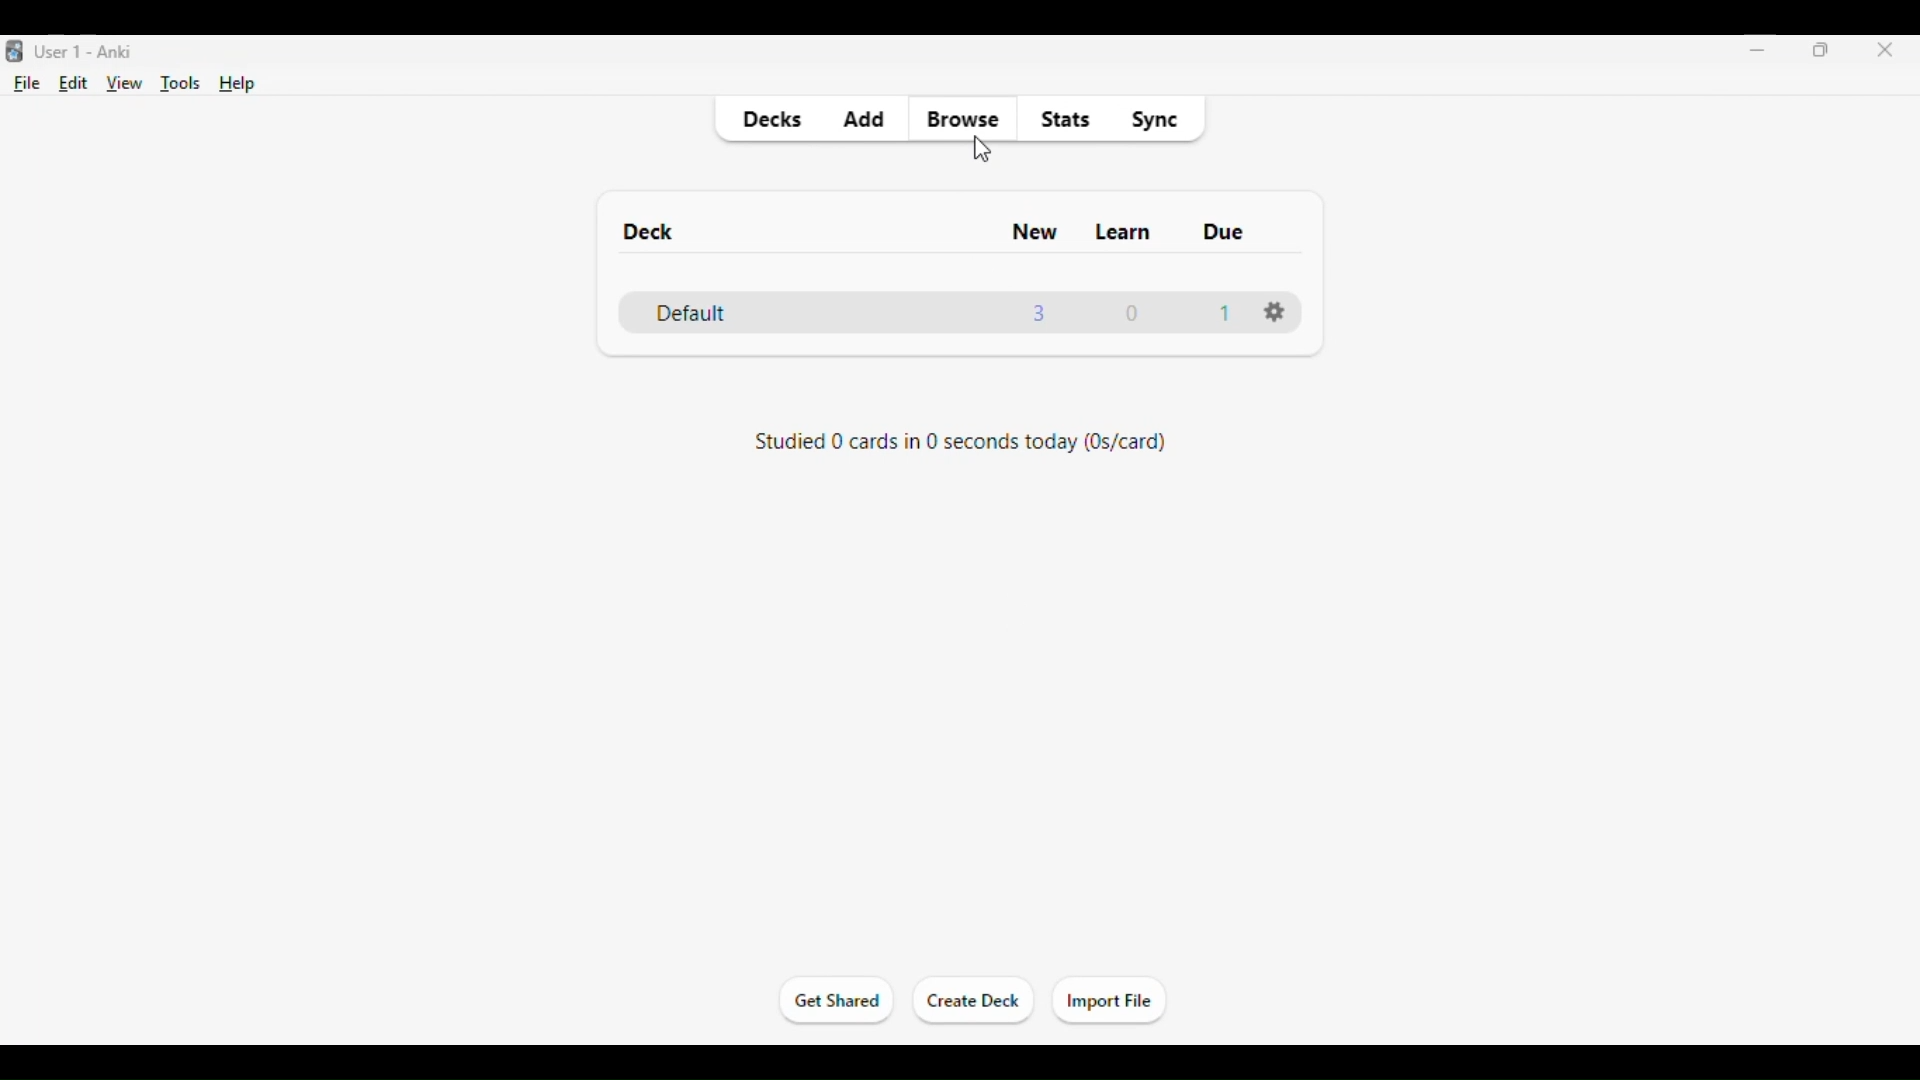  What do you see at coordinates (1135, 313) in the screenshot?
I see `0` at bounding box center [1135, 313].